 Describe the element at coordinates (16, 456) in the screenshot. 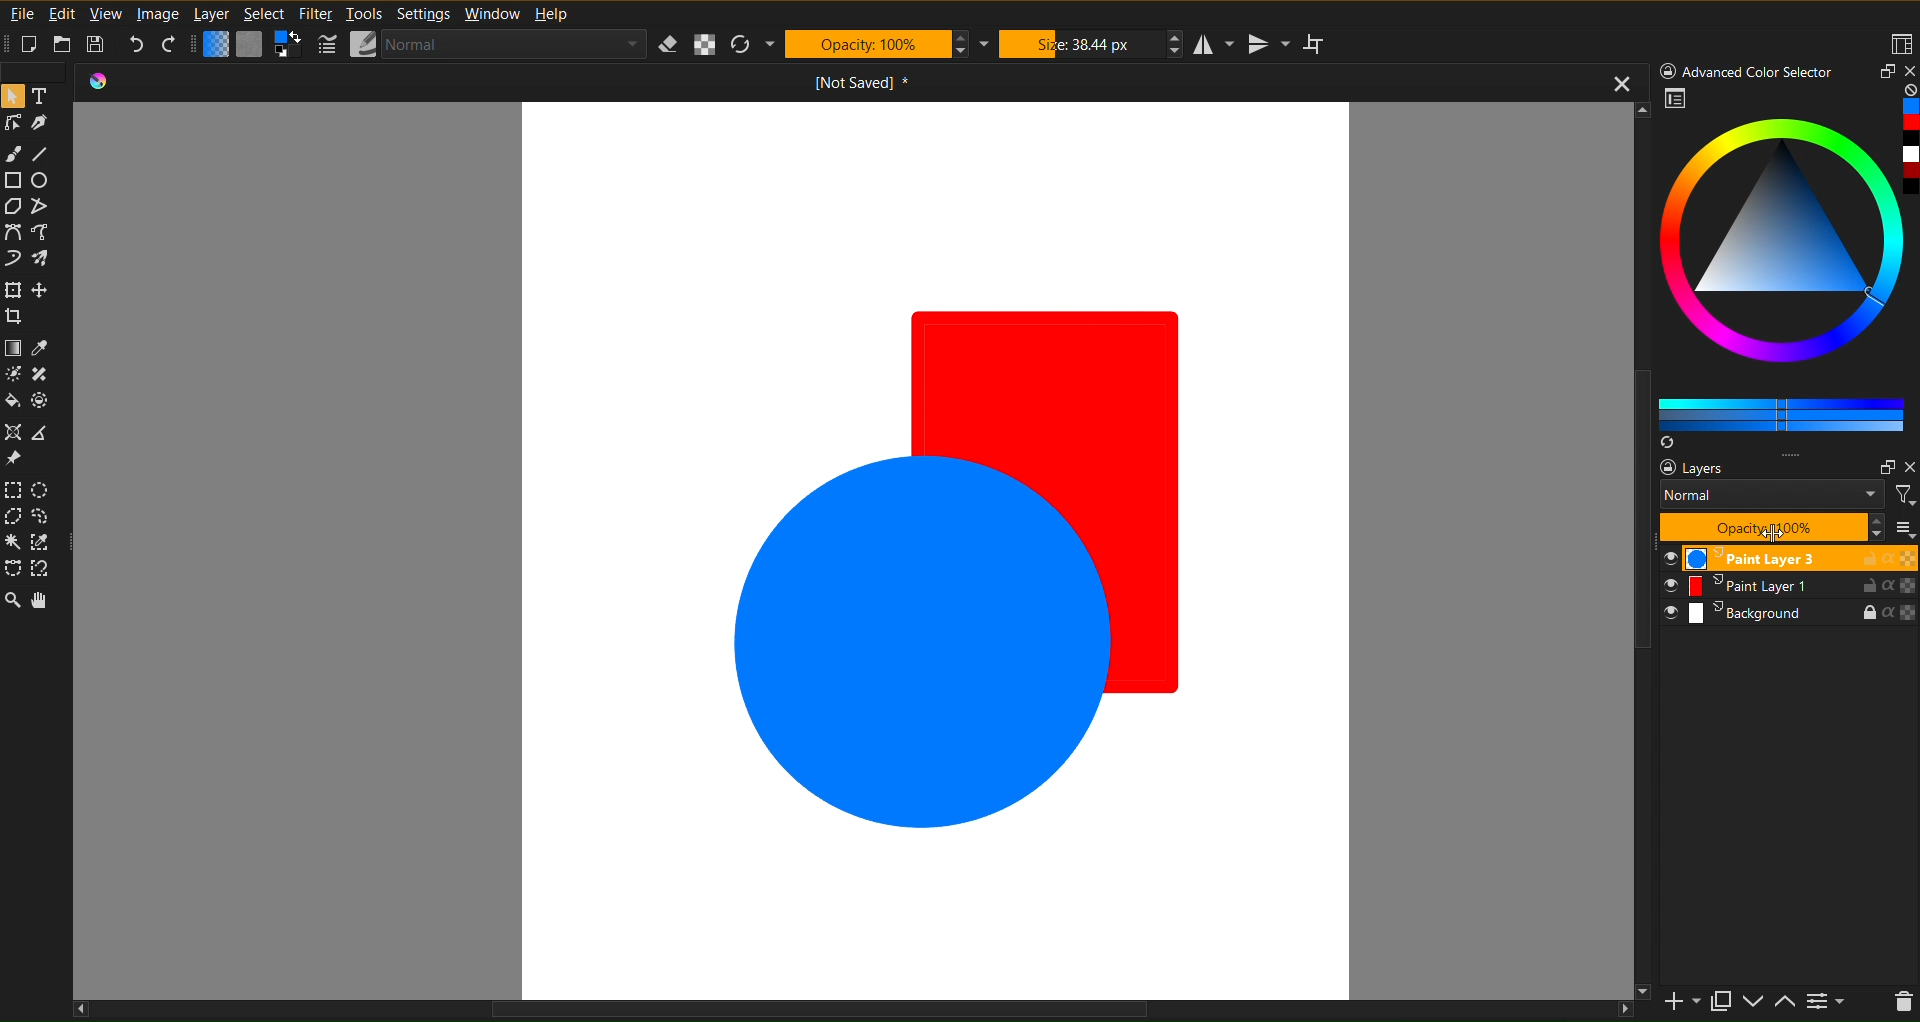

I see `Reference Tool` at that location.